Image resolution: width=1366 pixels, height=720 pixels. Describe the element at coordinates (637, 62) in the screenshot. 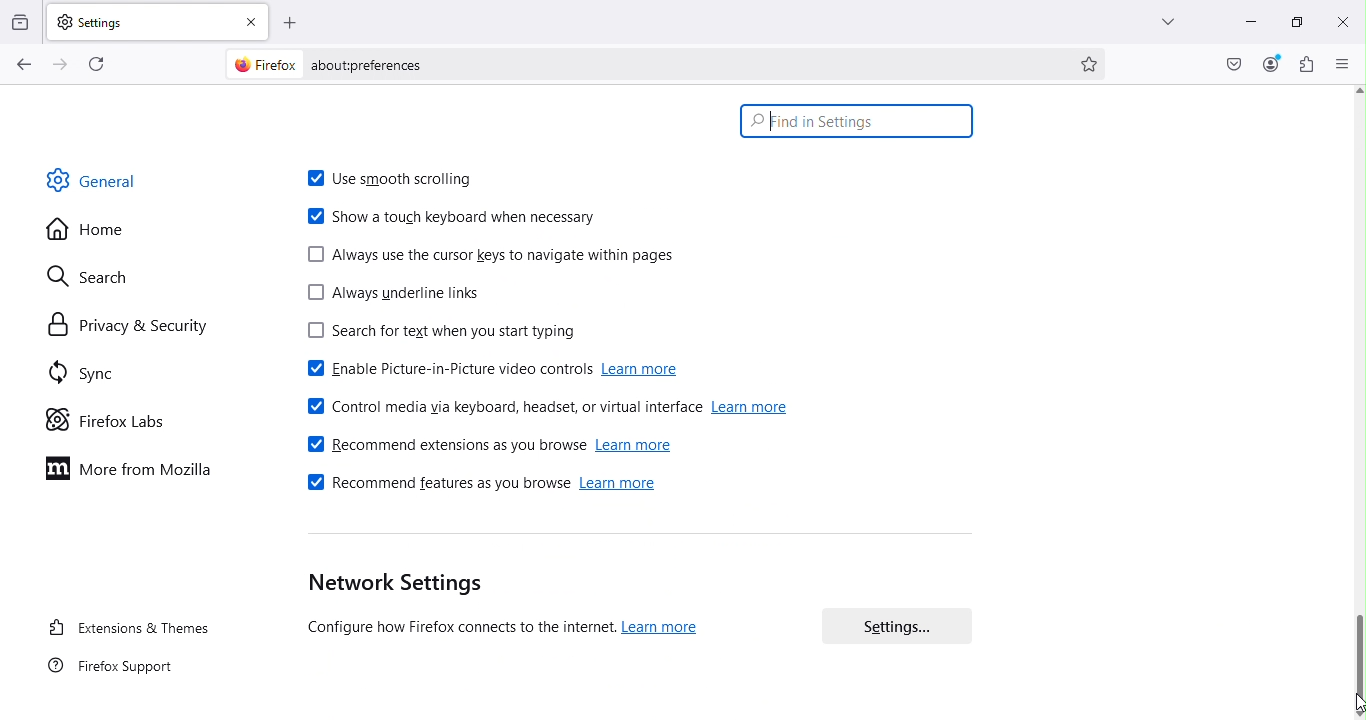

I see `Address bar` at that location.